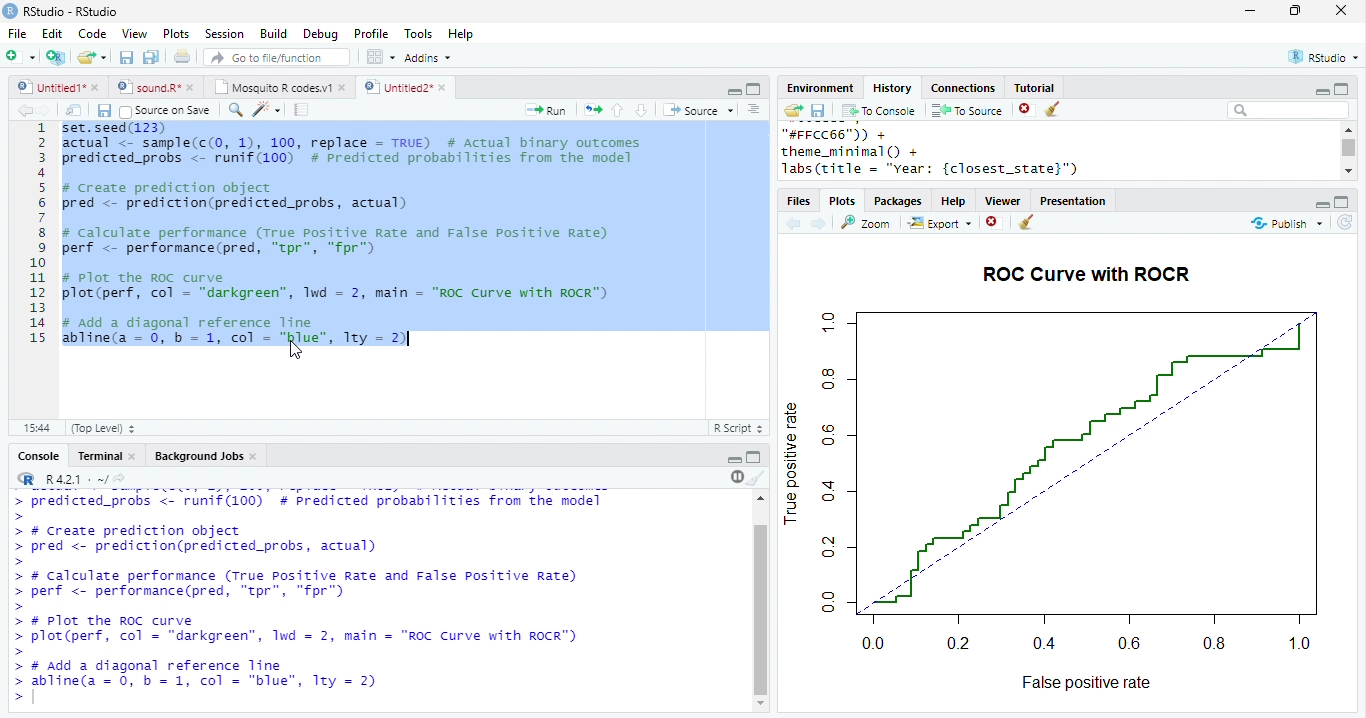 The width and height of the screenshot is (1366, 718). What do you see at coordinates (75, 110) in the screenshot?
I see `show in new window` at bounding box center [75, 110].